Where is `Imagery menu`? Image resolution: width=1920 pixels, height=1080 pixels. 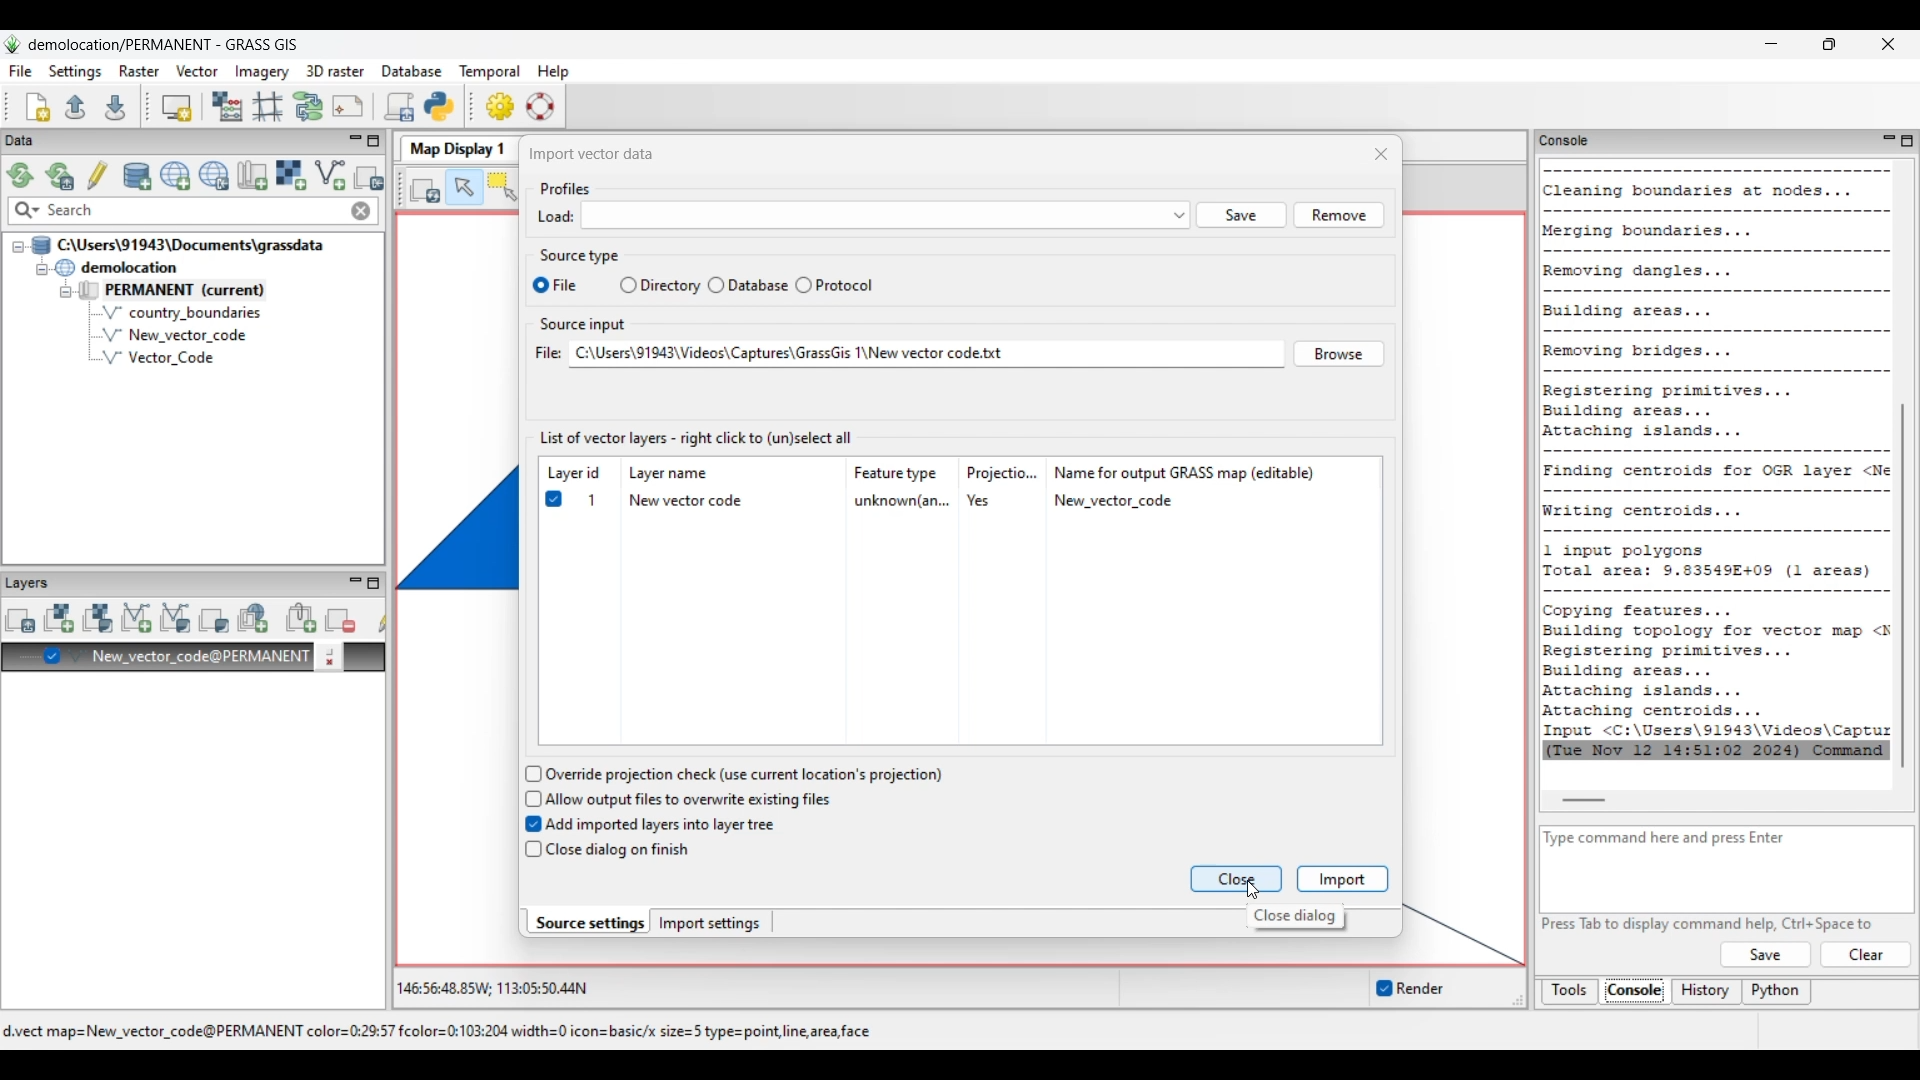
Imagery menu is located at coordinates (263, 72).